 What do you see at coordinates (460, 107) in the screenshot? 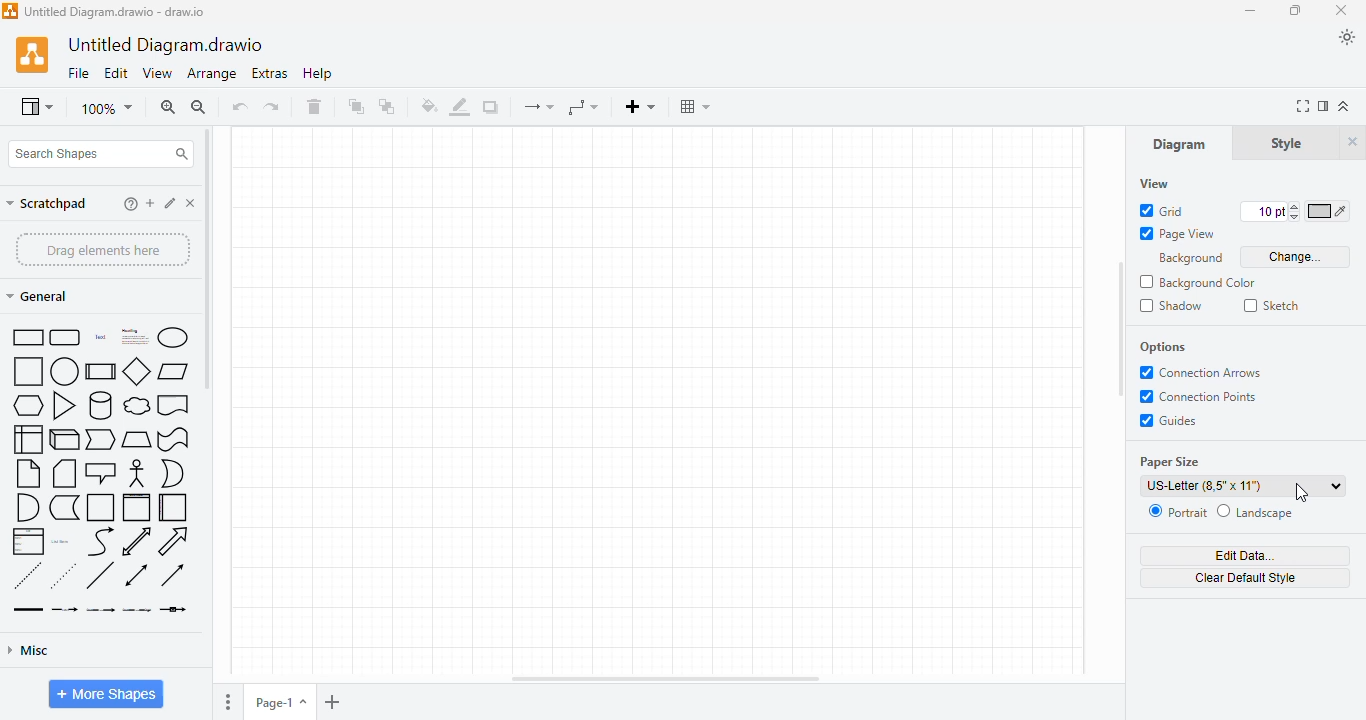
I see `line color` at bounding box center [460, 107].